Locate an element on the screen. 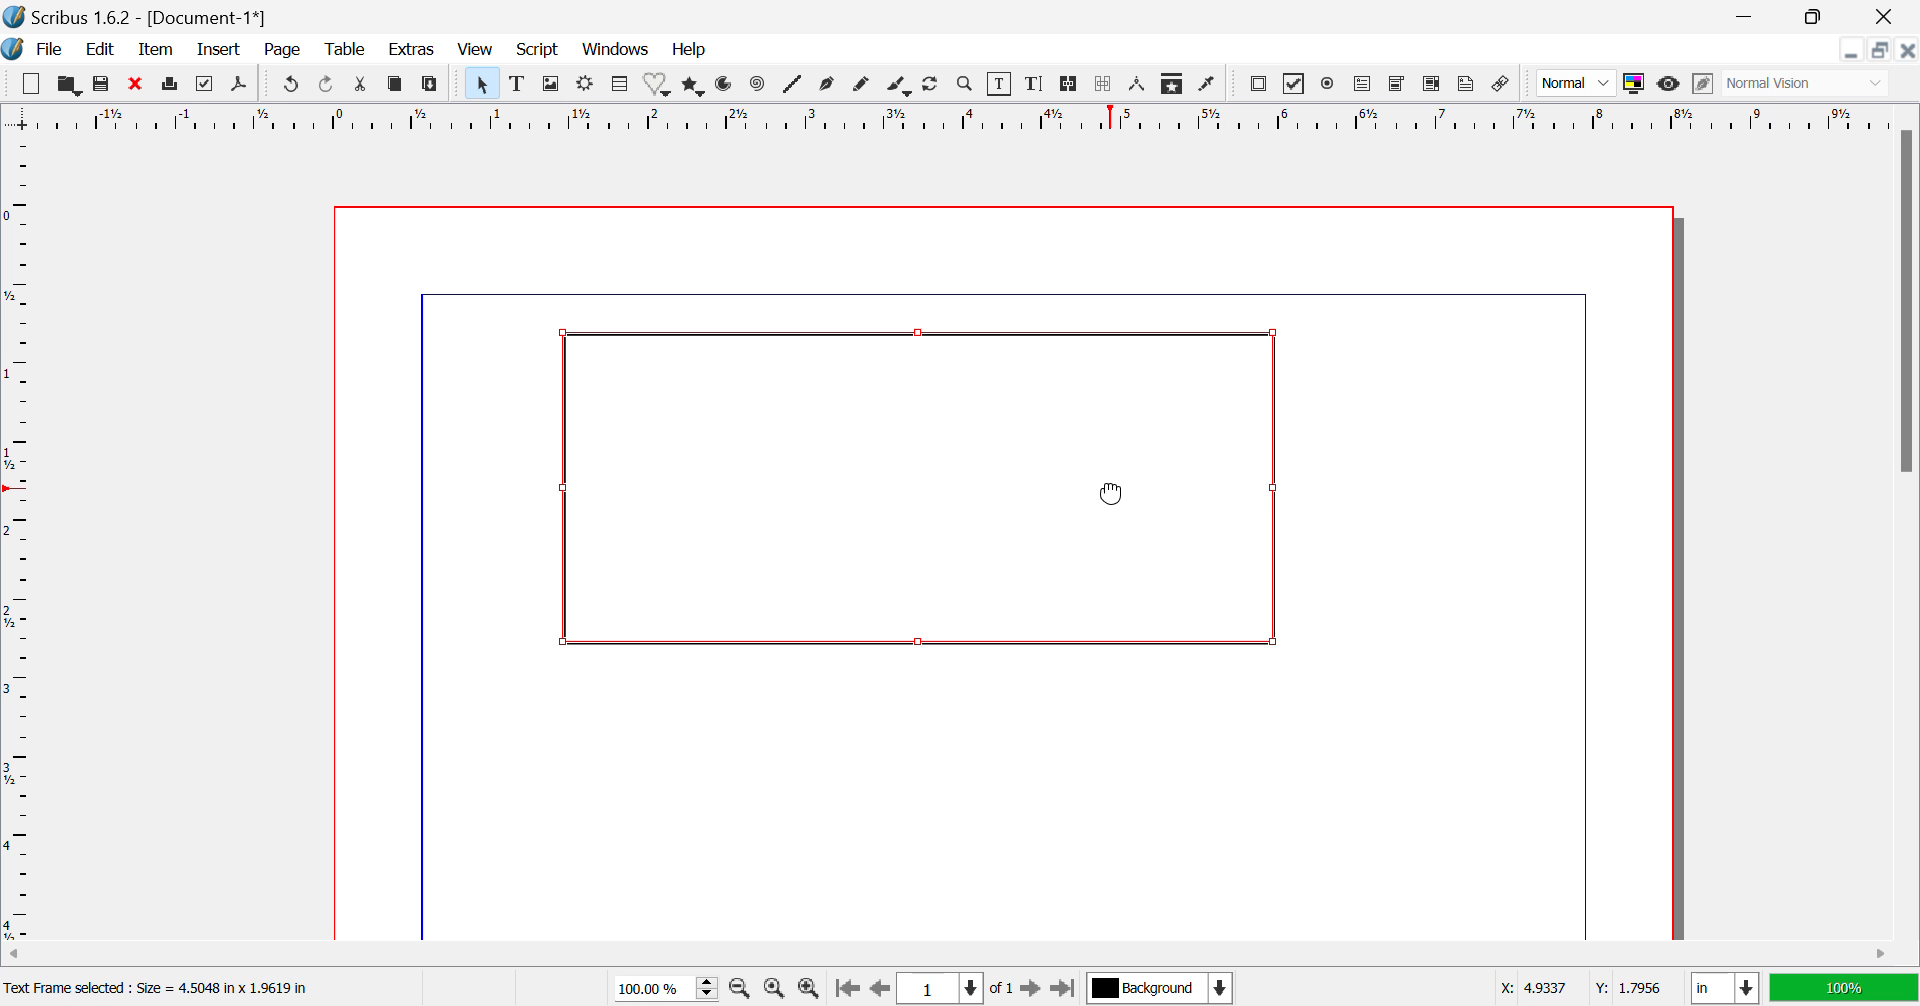 This screenshot has width=1920, height=1006. Textbox is located at coordinates (929, 490).